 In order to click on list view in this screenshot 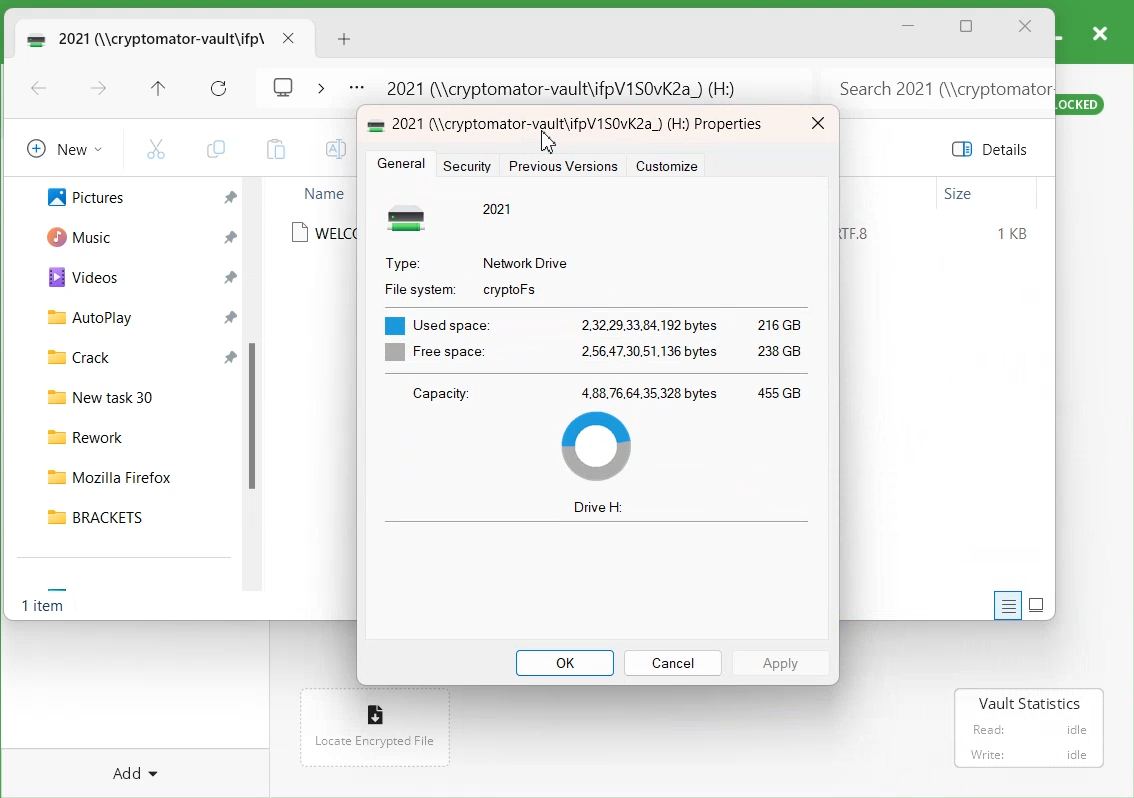, I will do `click(1004, 606)`.